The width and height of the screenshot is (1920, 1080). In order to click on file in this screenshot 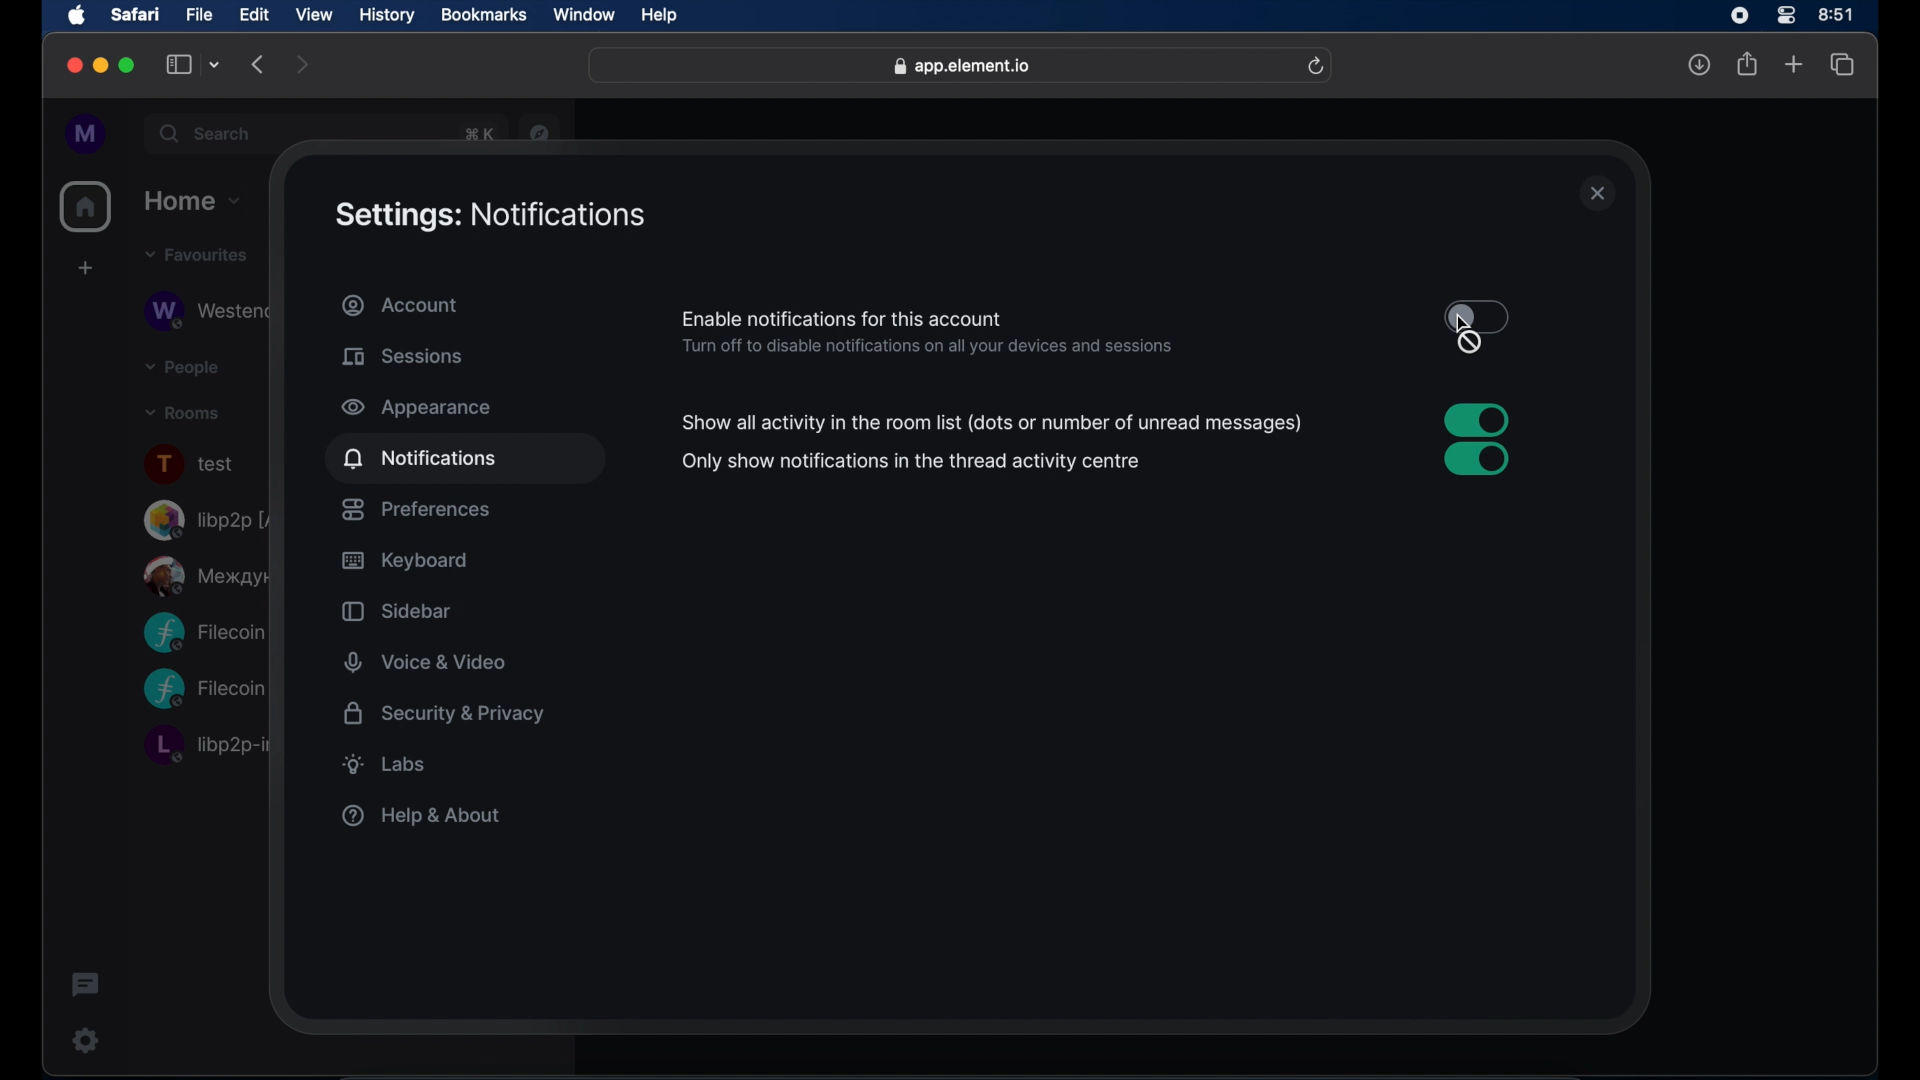, I will do `click(203, 16)`.